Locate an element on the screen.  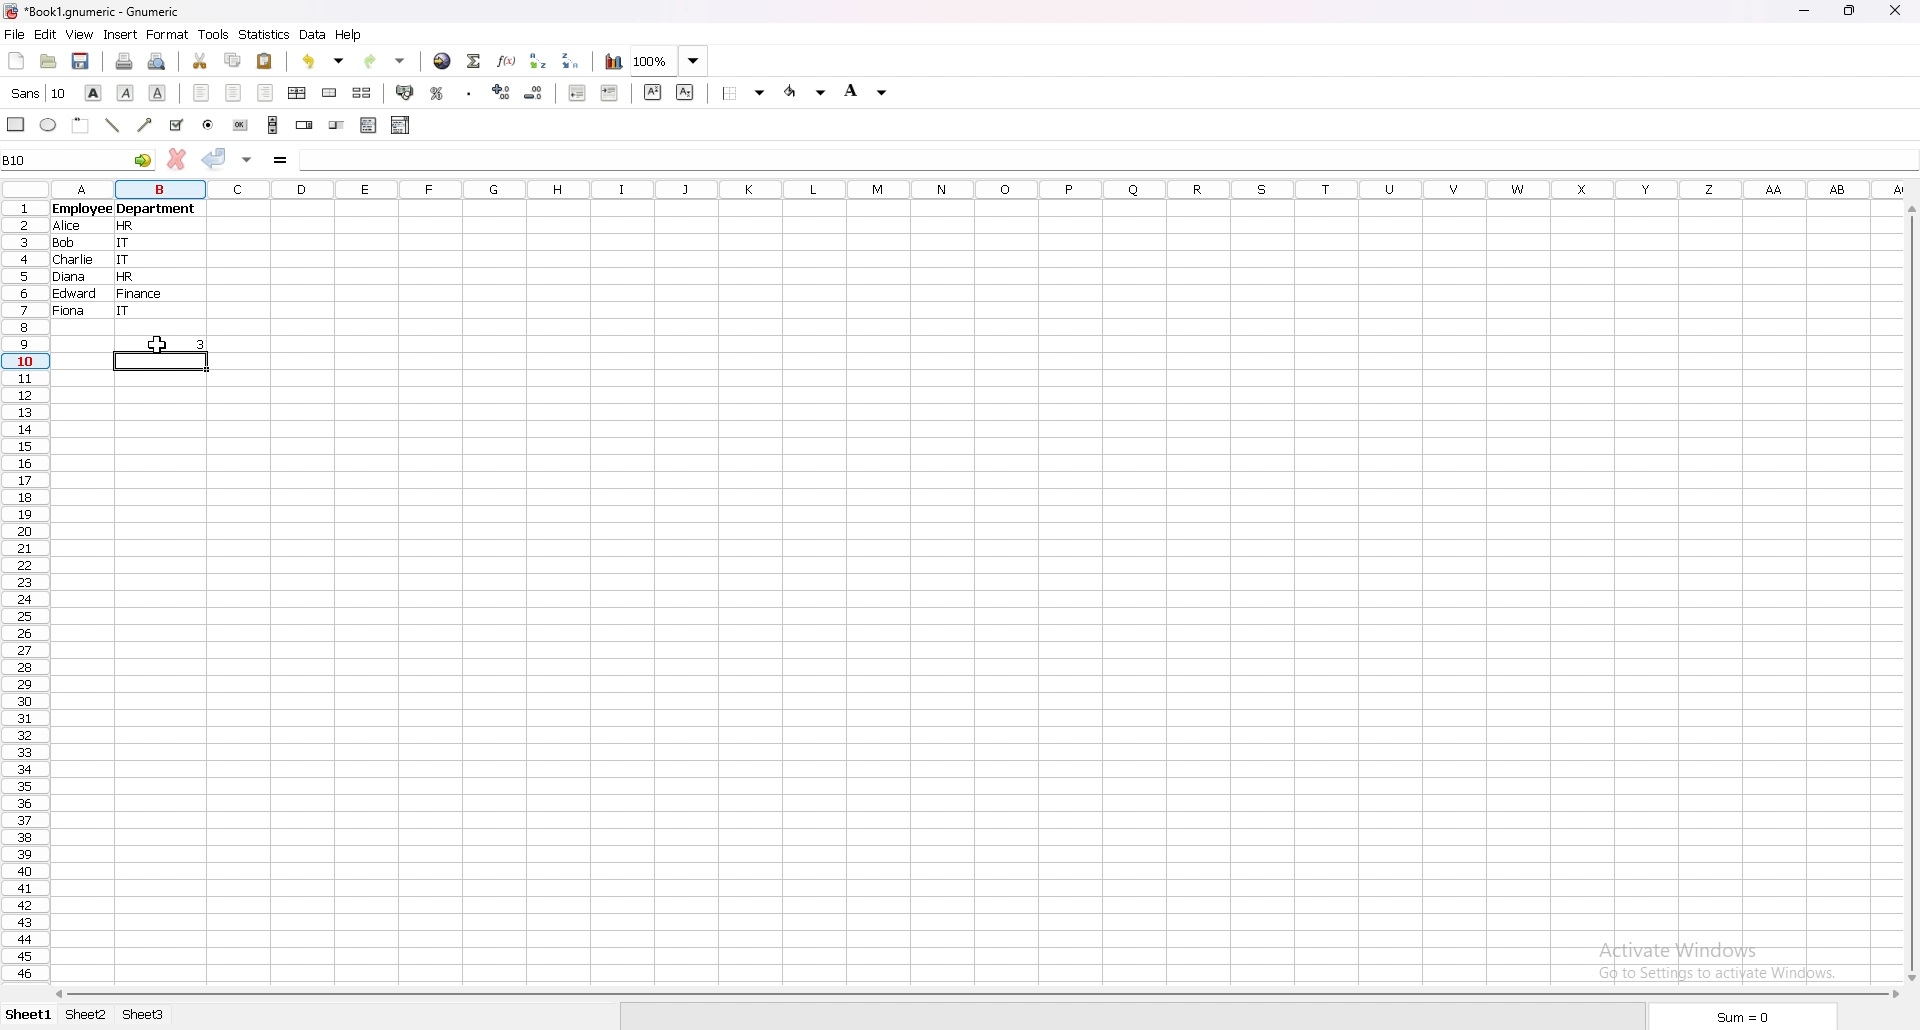
sheet 2 is located at coordinates (88, 1015).